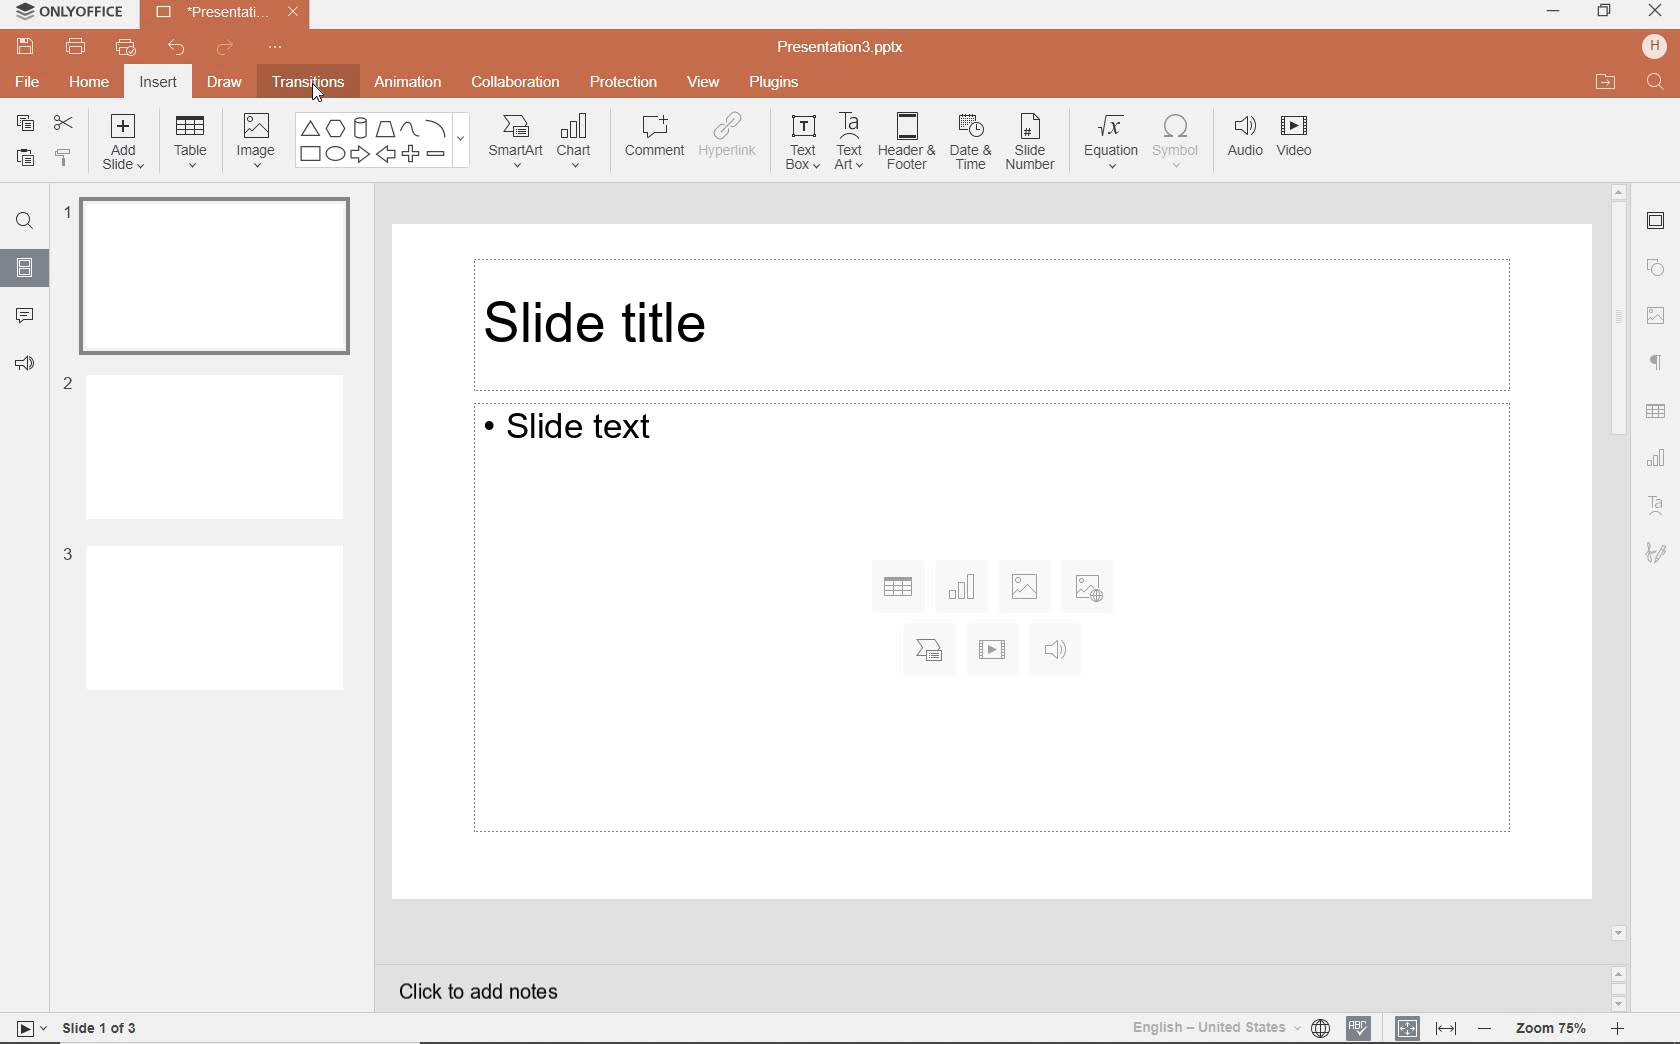  Describe the element at coordinates (1659, 363) in the screenshot. I see `paragraph settings` at that location.